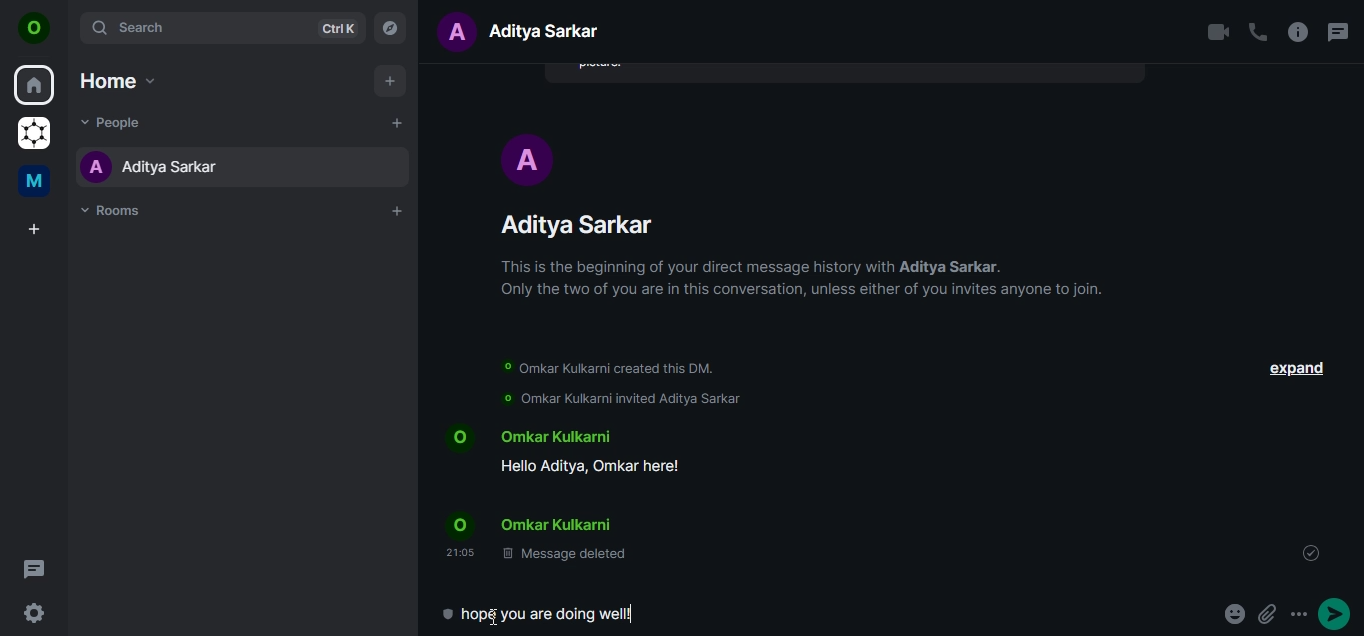  I want to click on text cursor, so click(497, 620).